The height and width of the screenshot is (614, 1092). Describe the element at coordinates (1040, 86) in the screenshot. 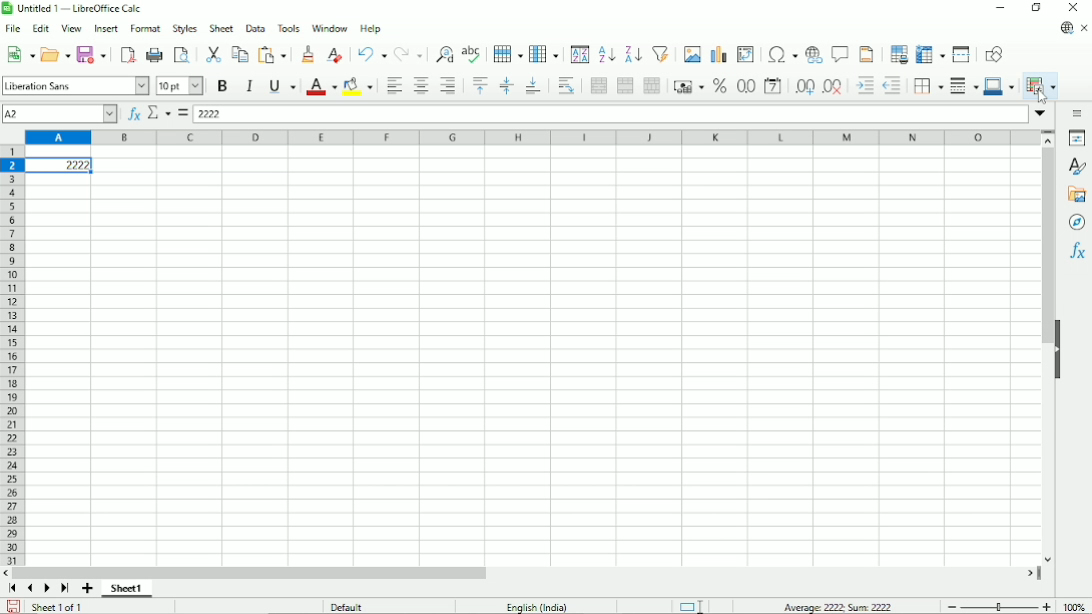

I see `Conditional` at that location.